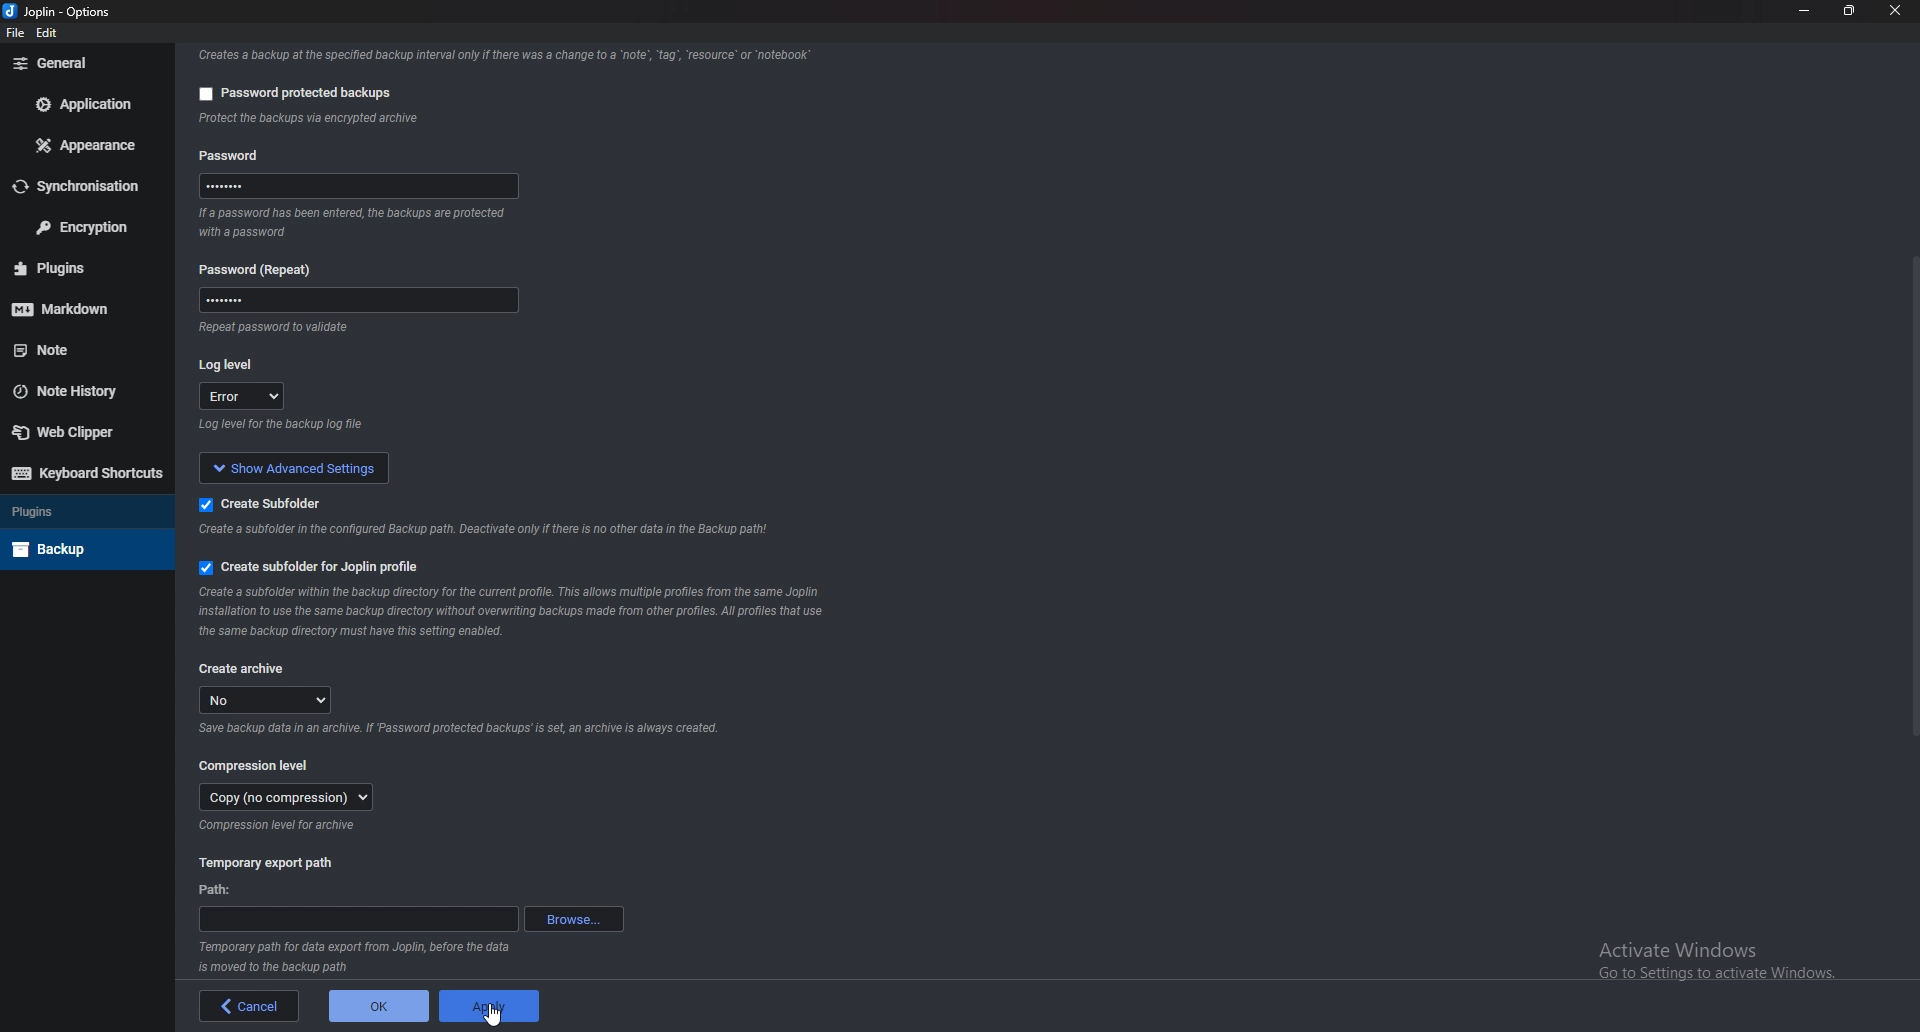  Describe the element at coordinates (457, 732) in the screenshot. I see `Info` at that location.